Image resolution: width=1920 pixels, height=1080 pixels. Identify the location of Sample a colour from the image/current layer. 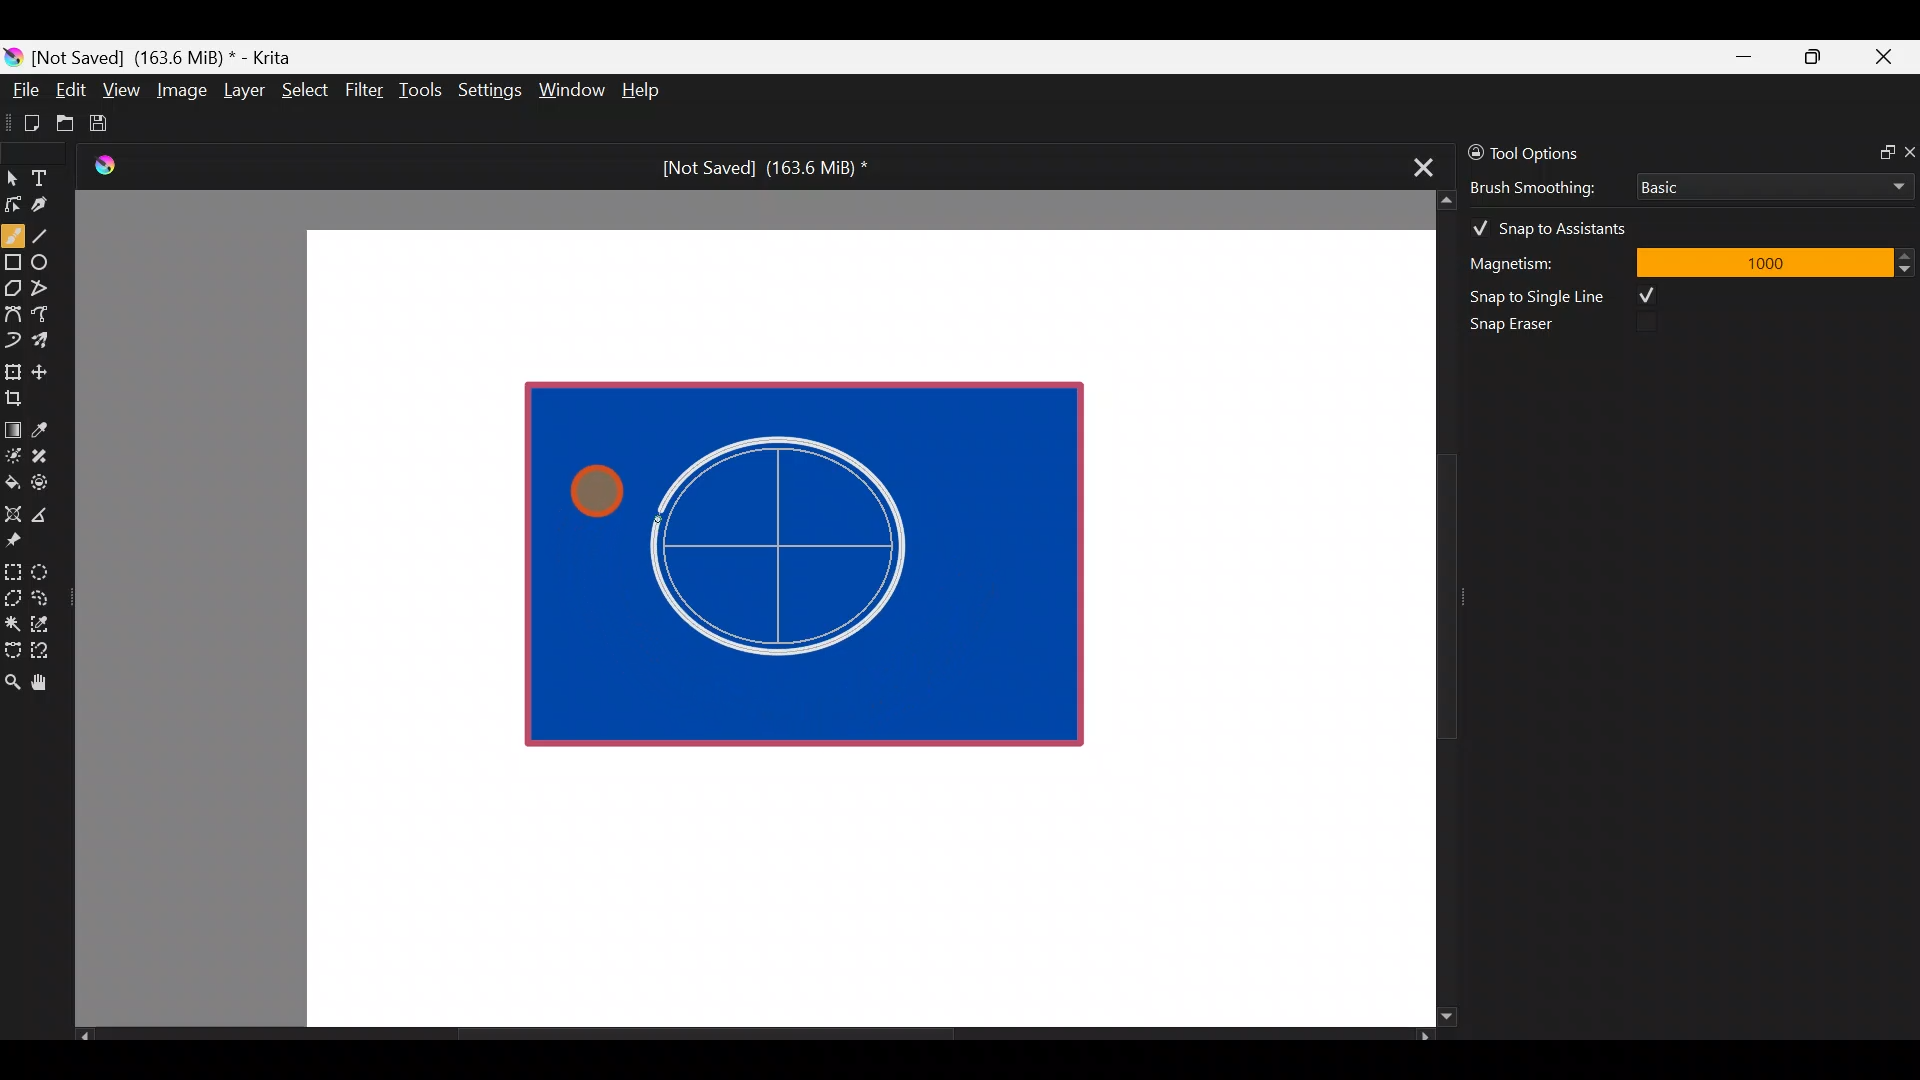
(47, 427).